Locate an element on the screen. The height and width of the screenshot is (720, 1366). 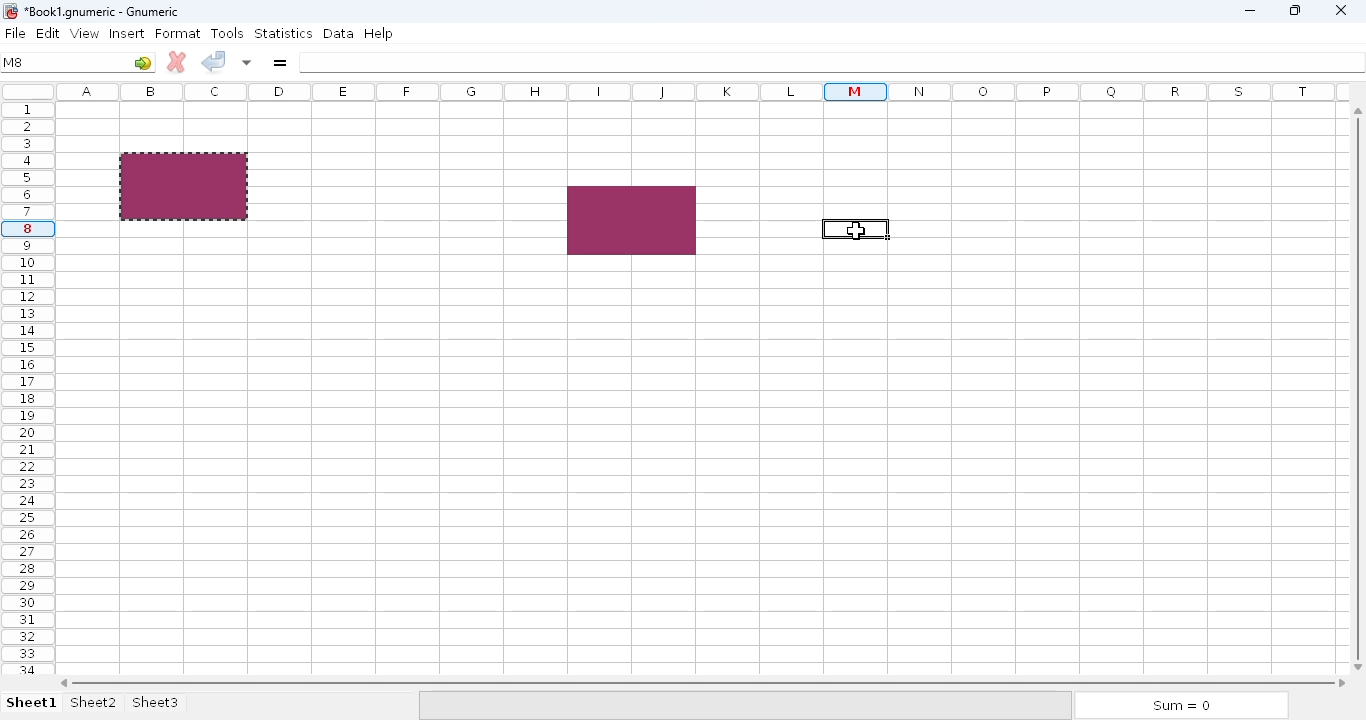
maximize is located at coordinates (1293, 10).